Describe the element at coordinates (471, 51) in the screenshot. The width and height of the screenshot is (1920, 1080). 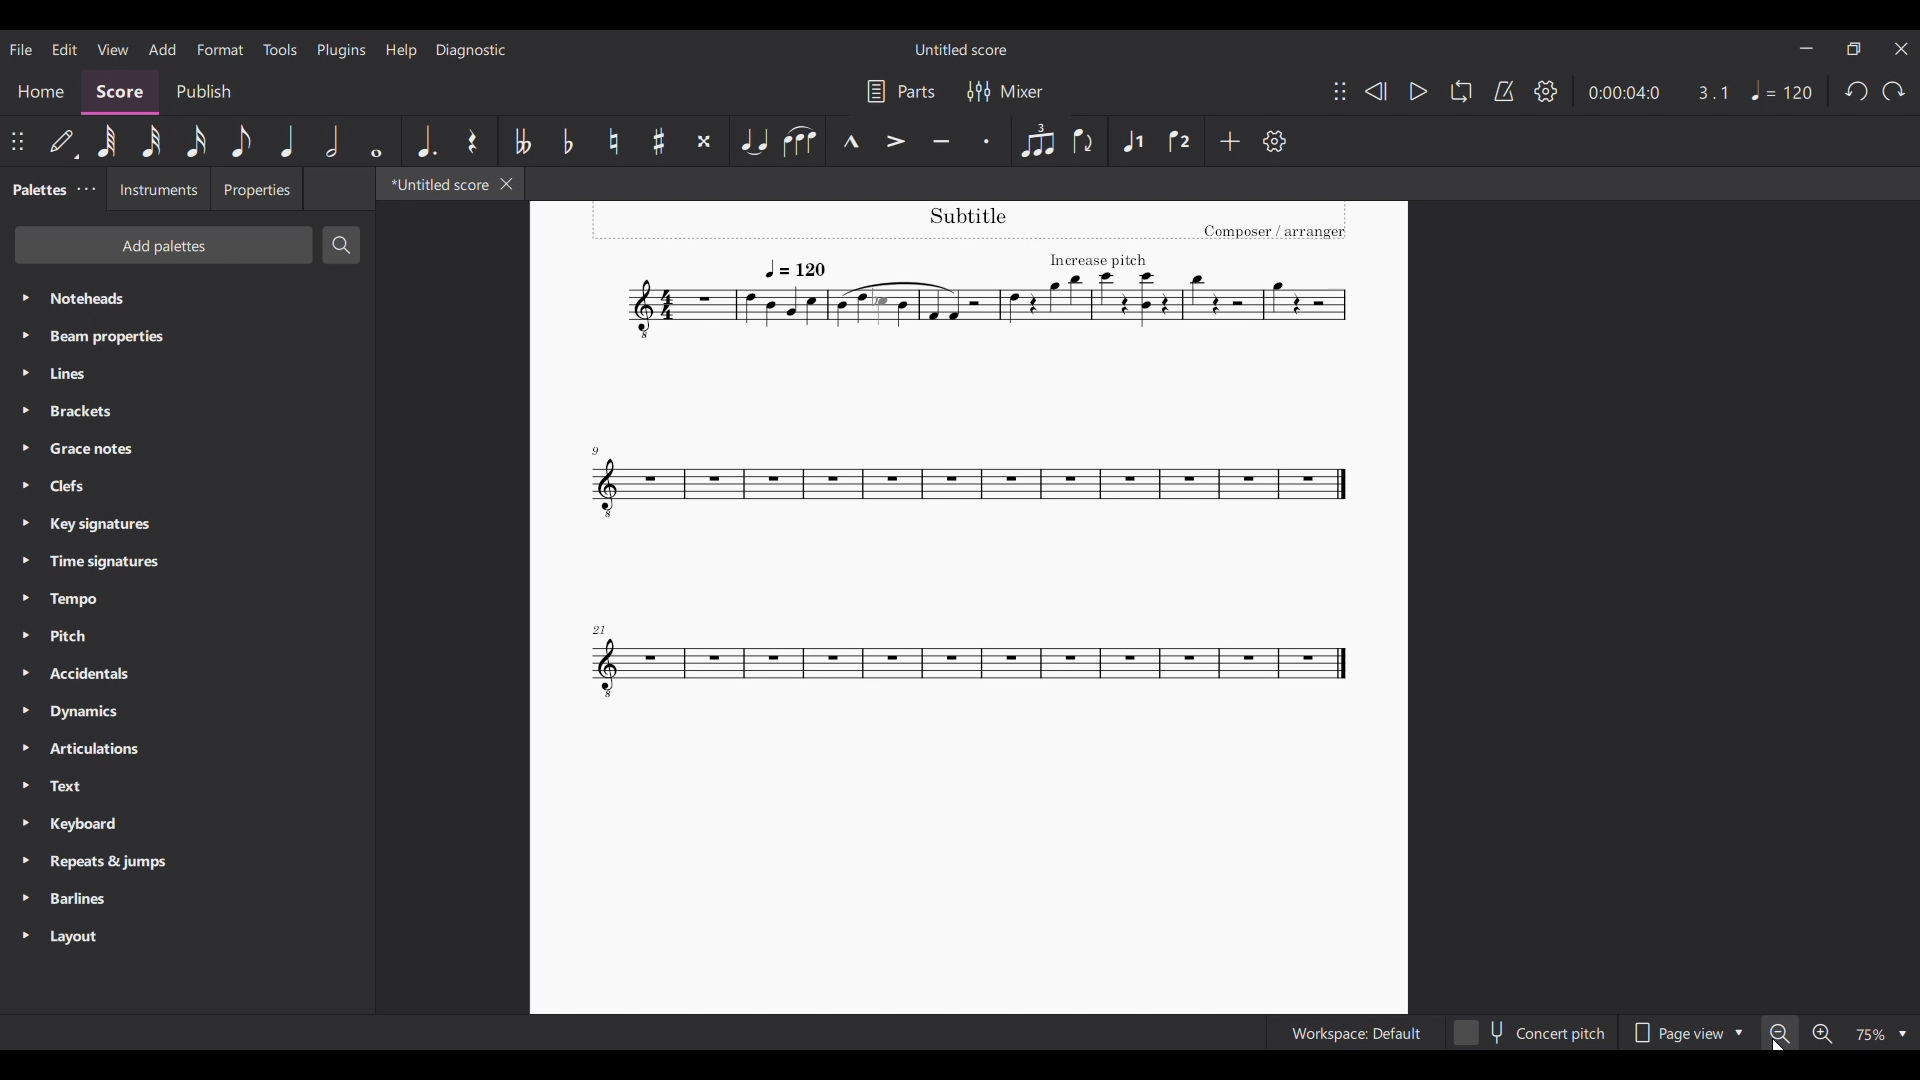
I see `Diagnostic menu` at that location.